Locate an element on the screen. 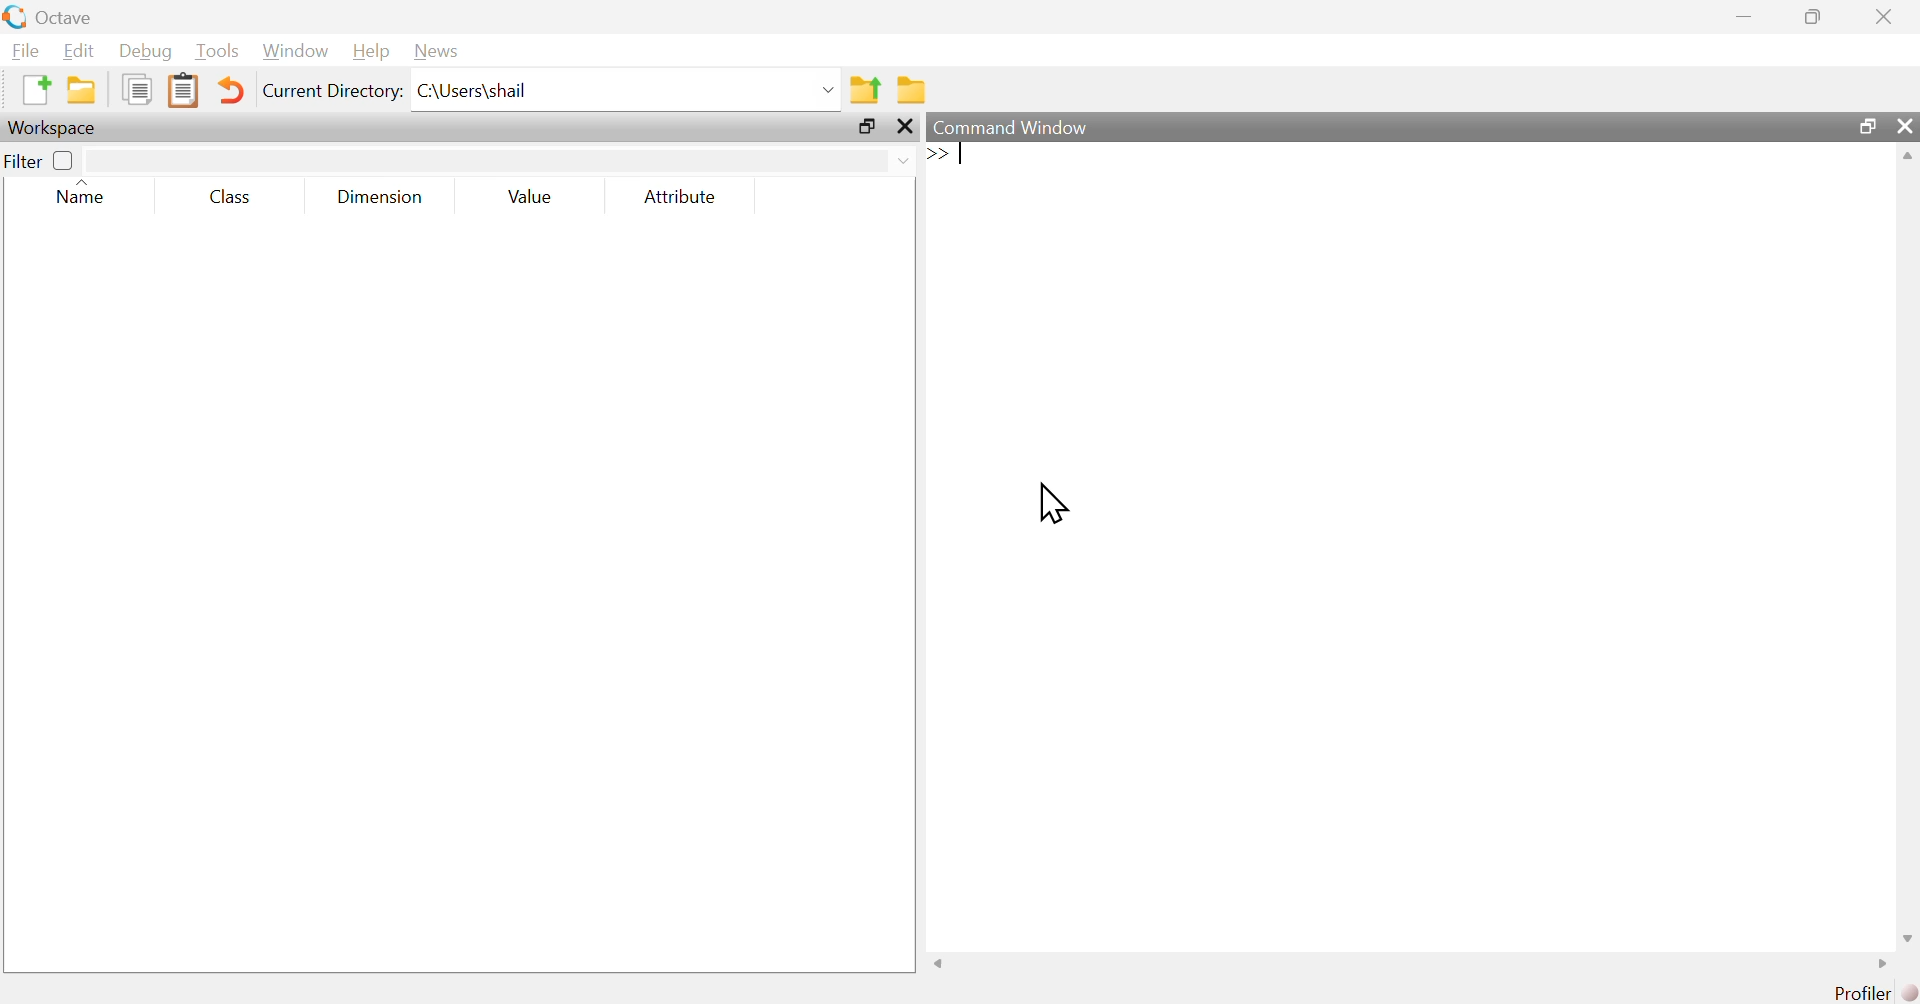  copy is located at coordinates (136, 90).